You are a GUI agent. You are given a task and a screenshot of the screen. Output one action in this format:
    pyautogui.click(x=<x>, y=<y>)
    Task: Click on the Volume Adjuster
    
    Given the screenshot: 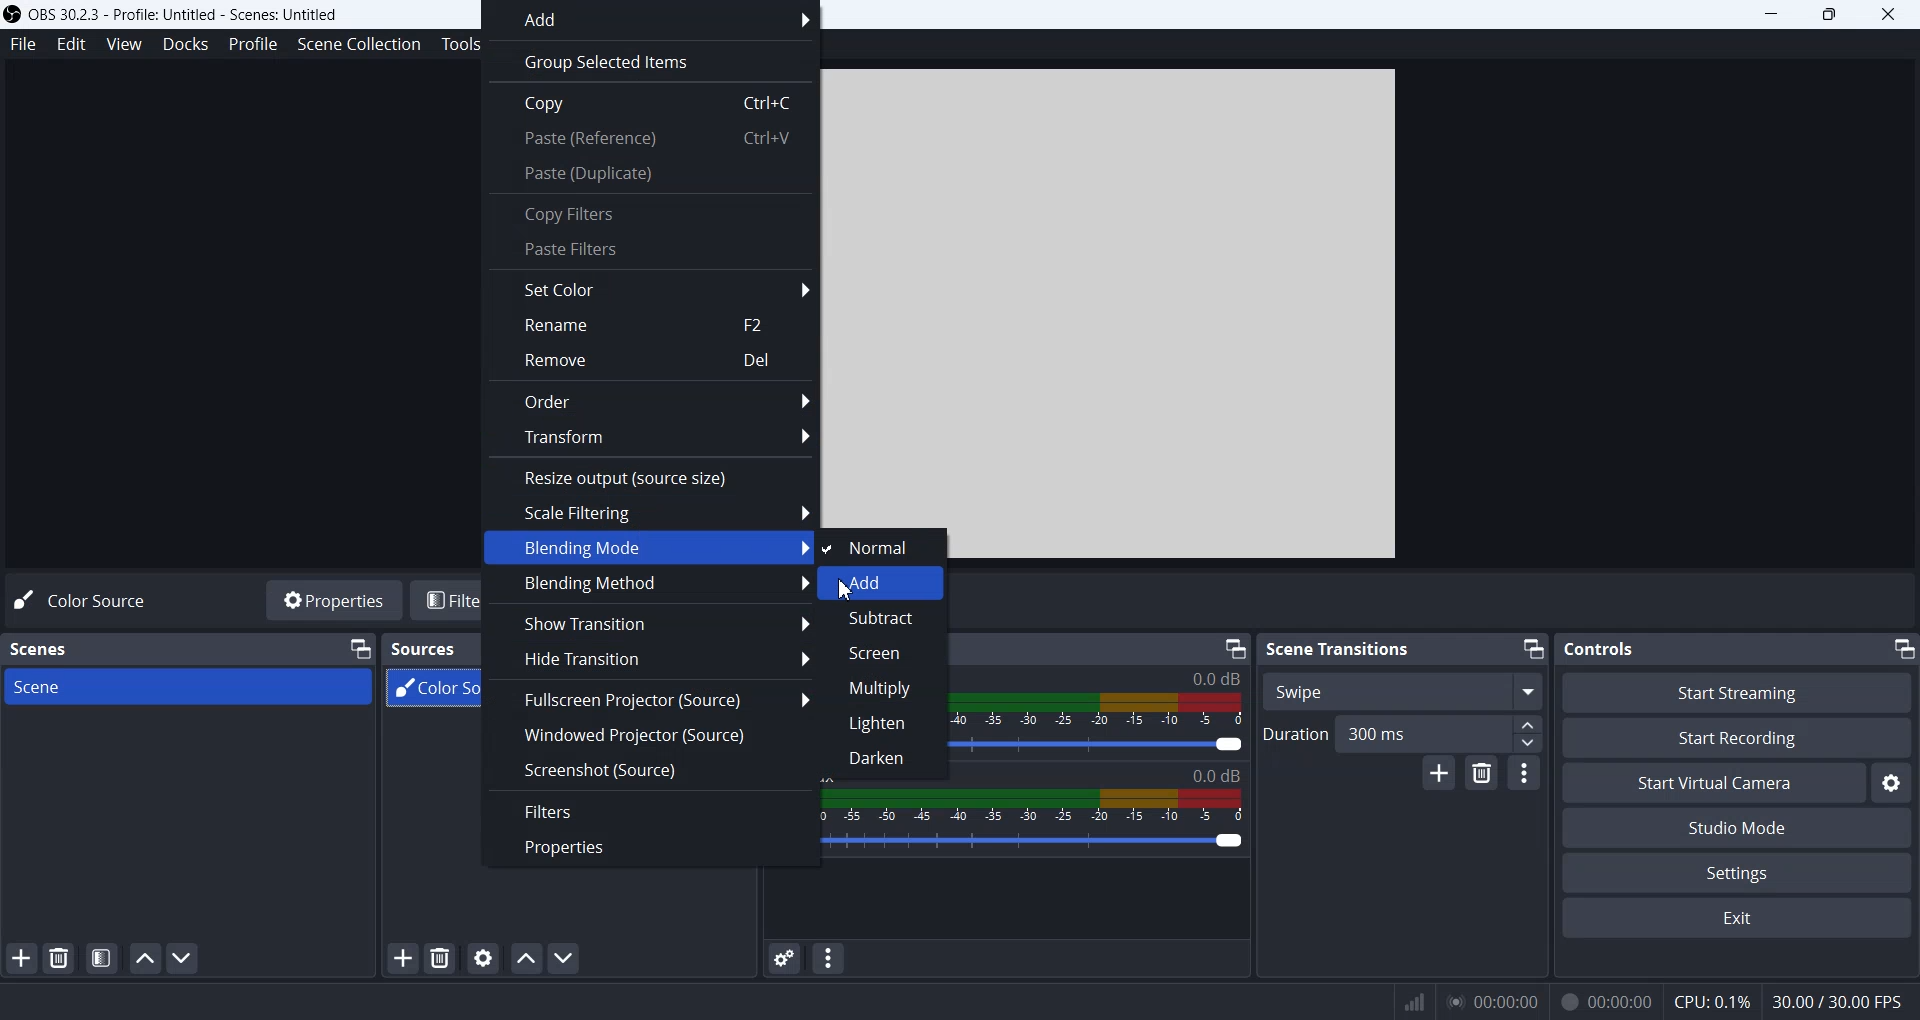 What is the action you would take?
    pyautogui.click(x=1039, y=839)
    